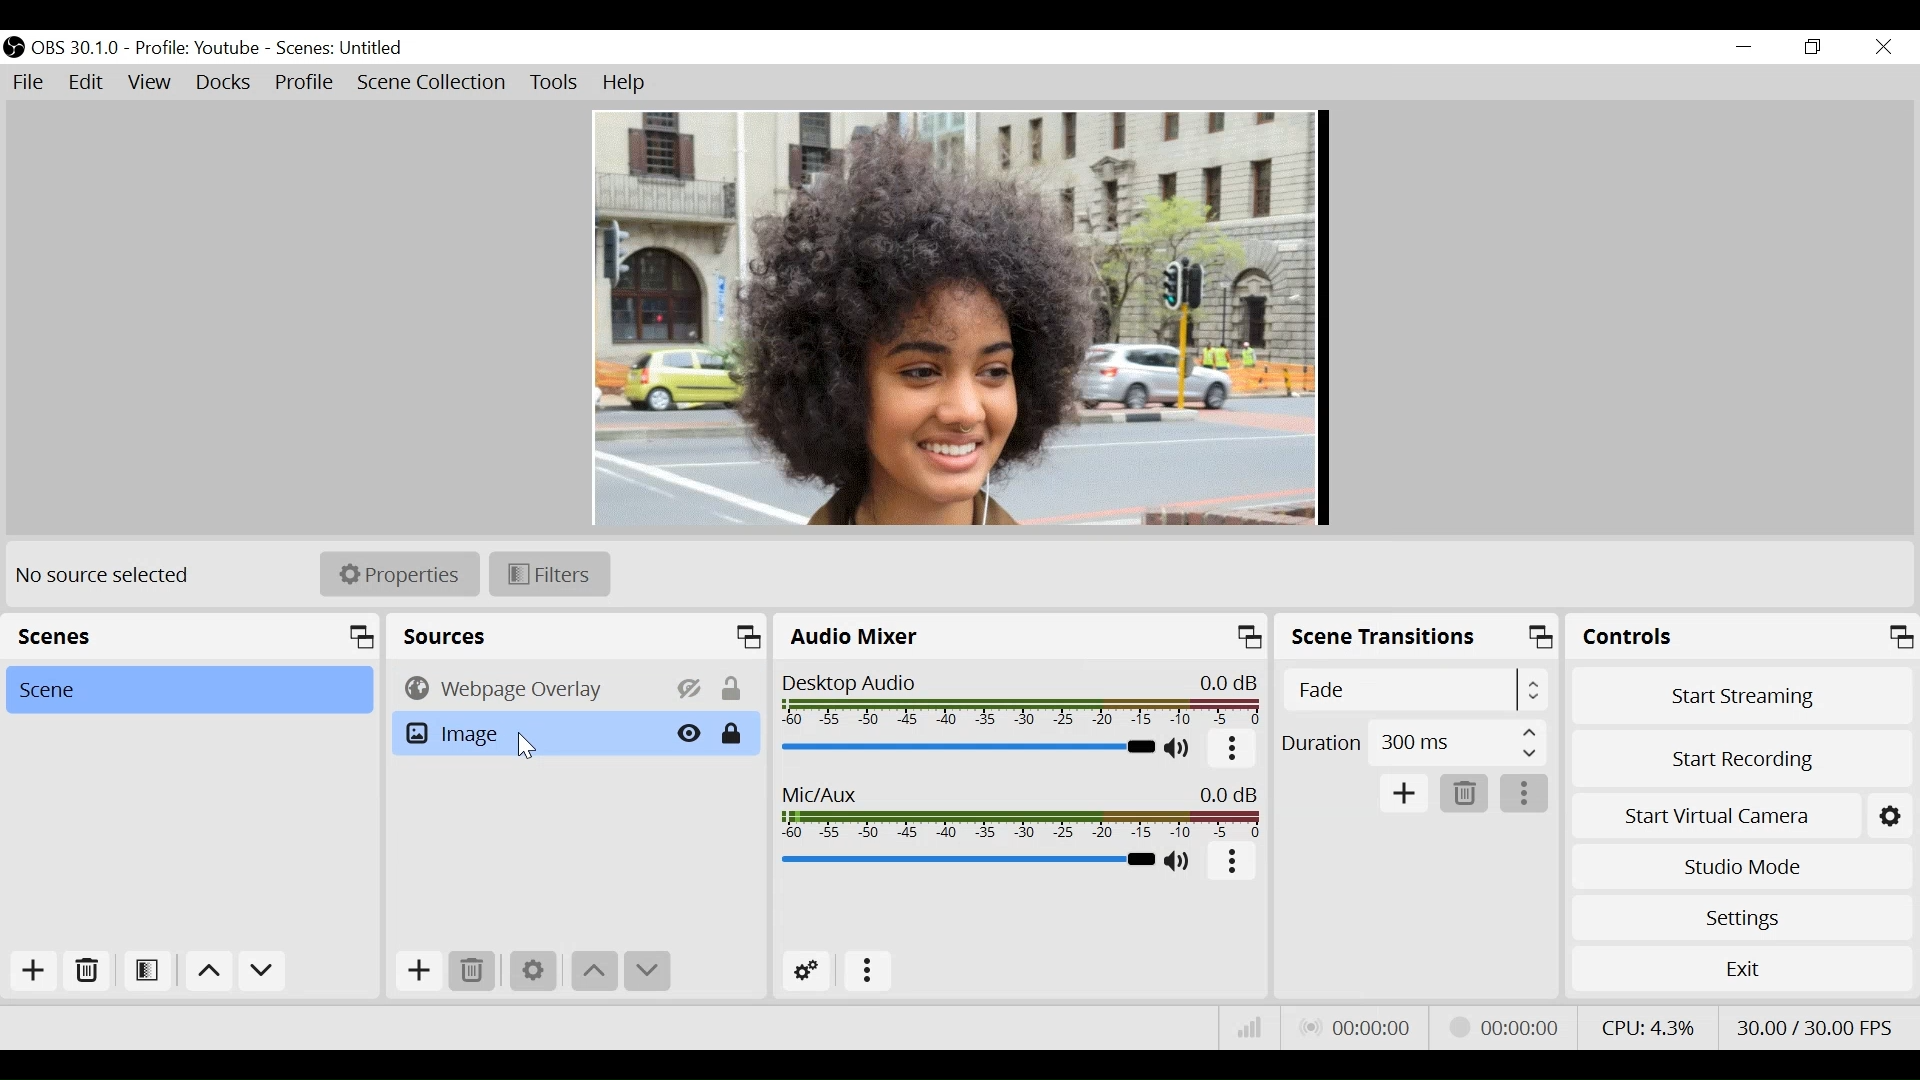  What do you see at coordinates (1179, 749) in the screenshot?
I see `(un)mute` at bounding box center [1179, 749].